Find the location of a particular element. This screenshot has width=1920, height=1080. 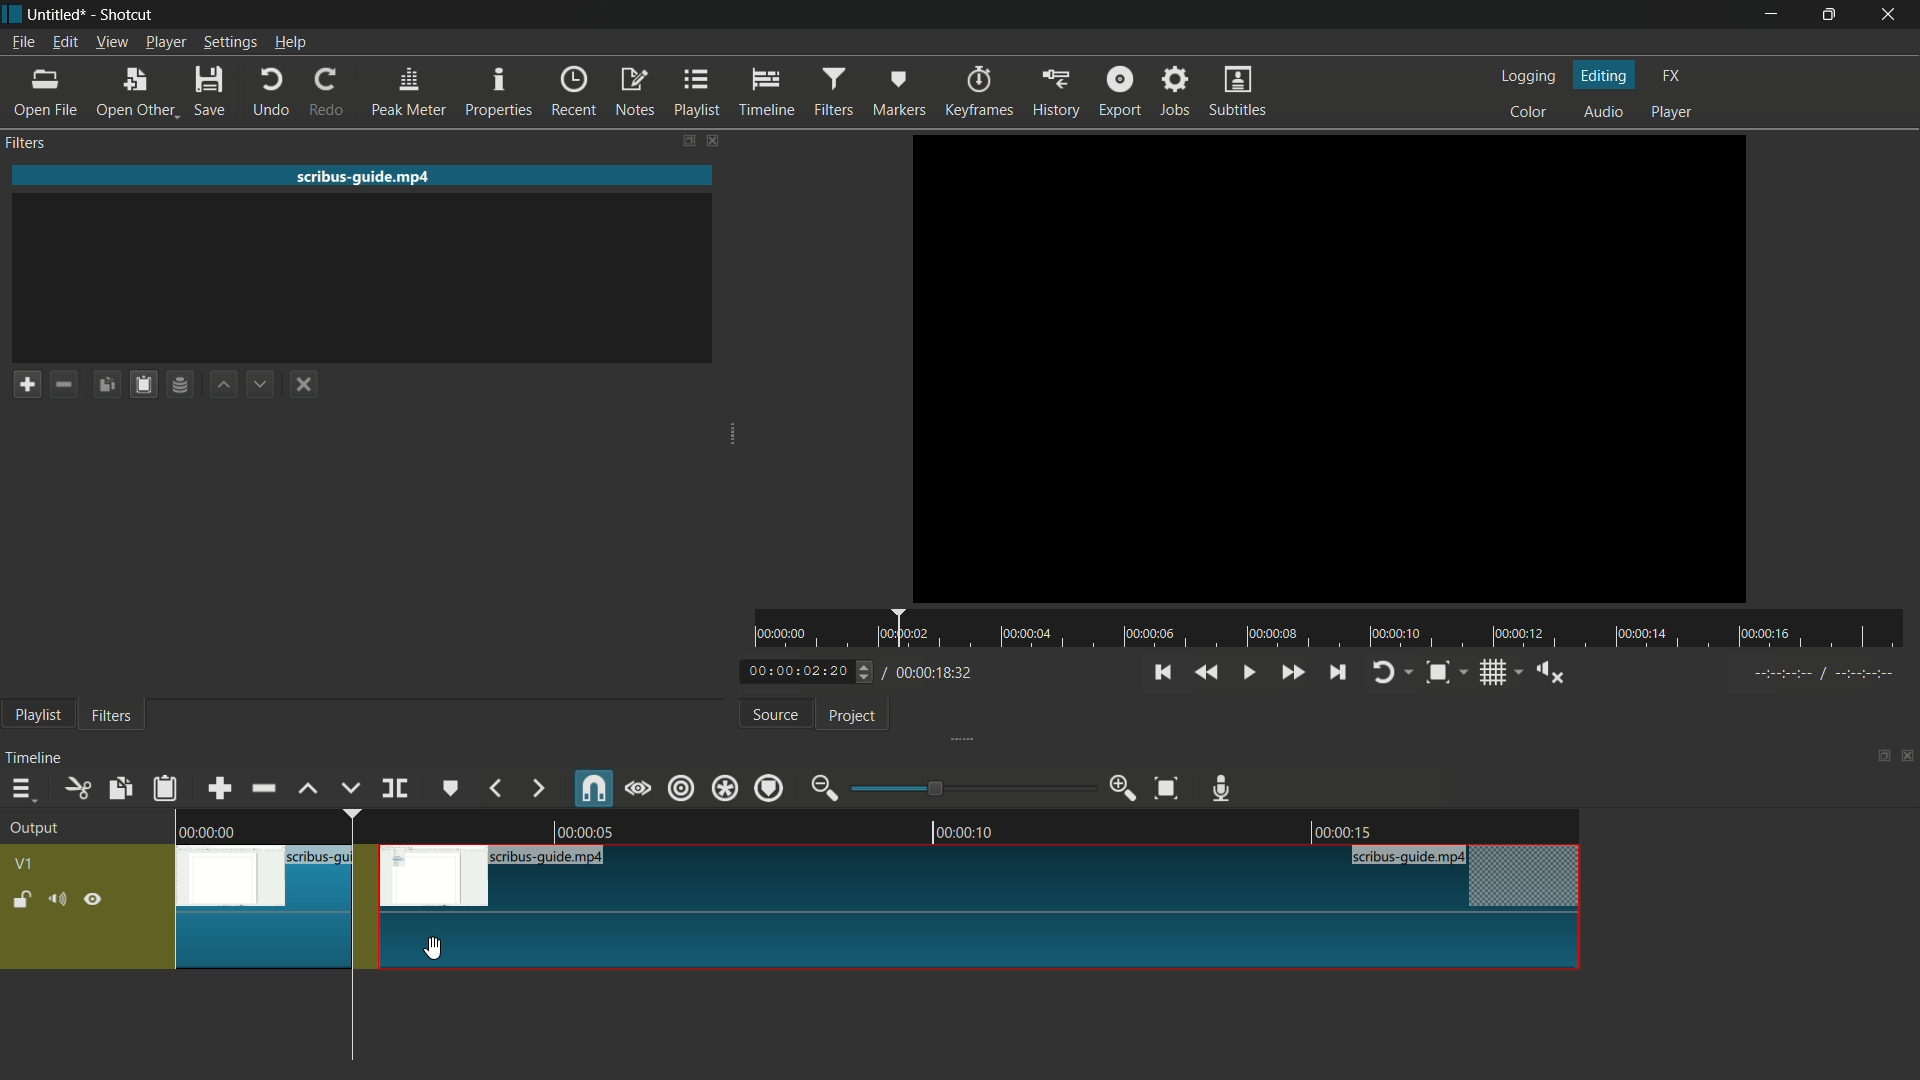

lock is located at coordinates (21, 901).